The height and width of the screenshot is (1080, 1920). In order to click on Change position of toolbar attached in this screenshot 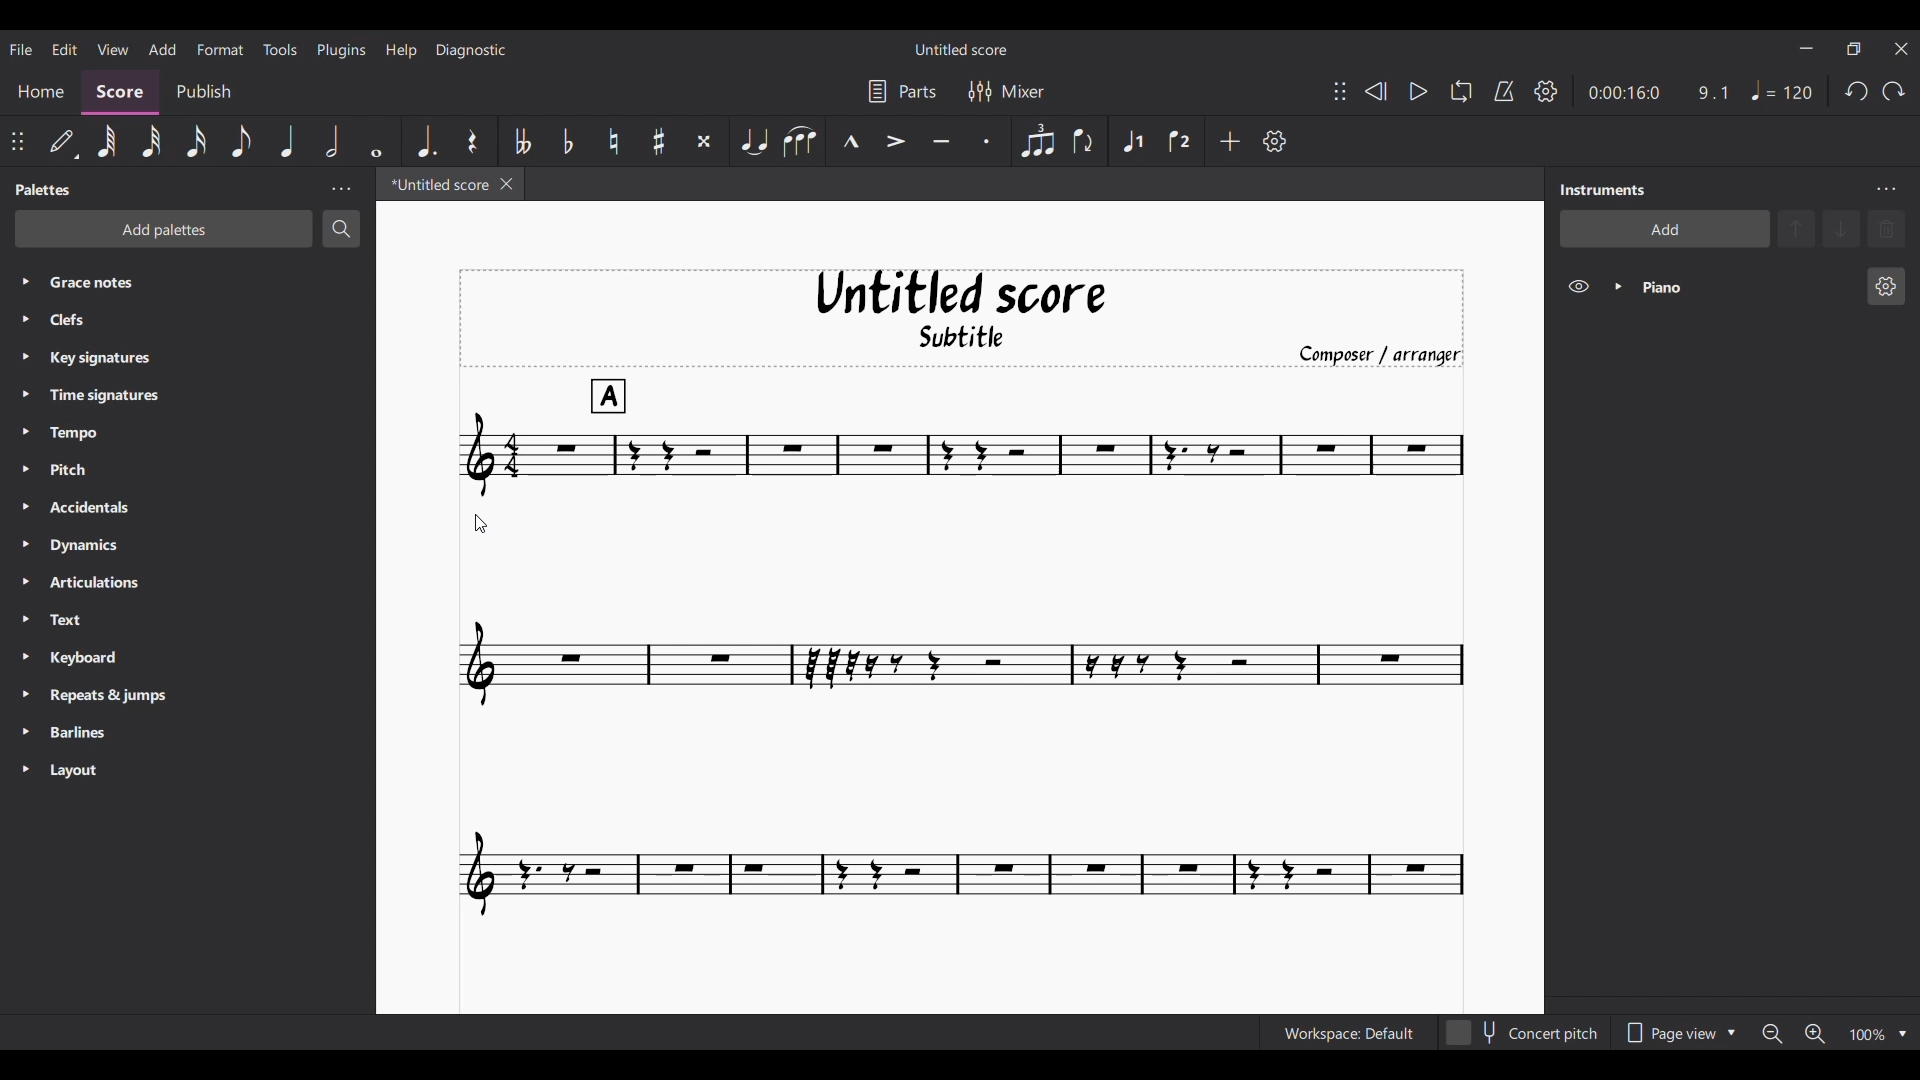, I will do `click(1340, 91)`.